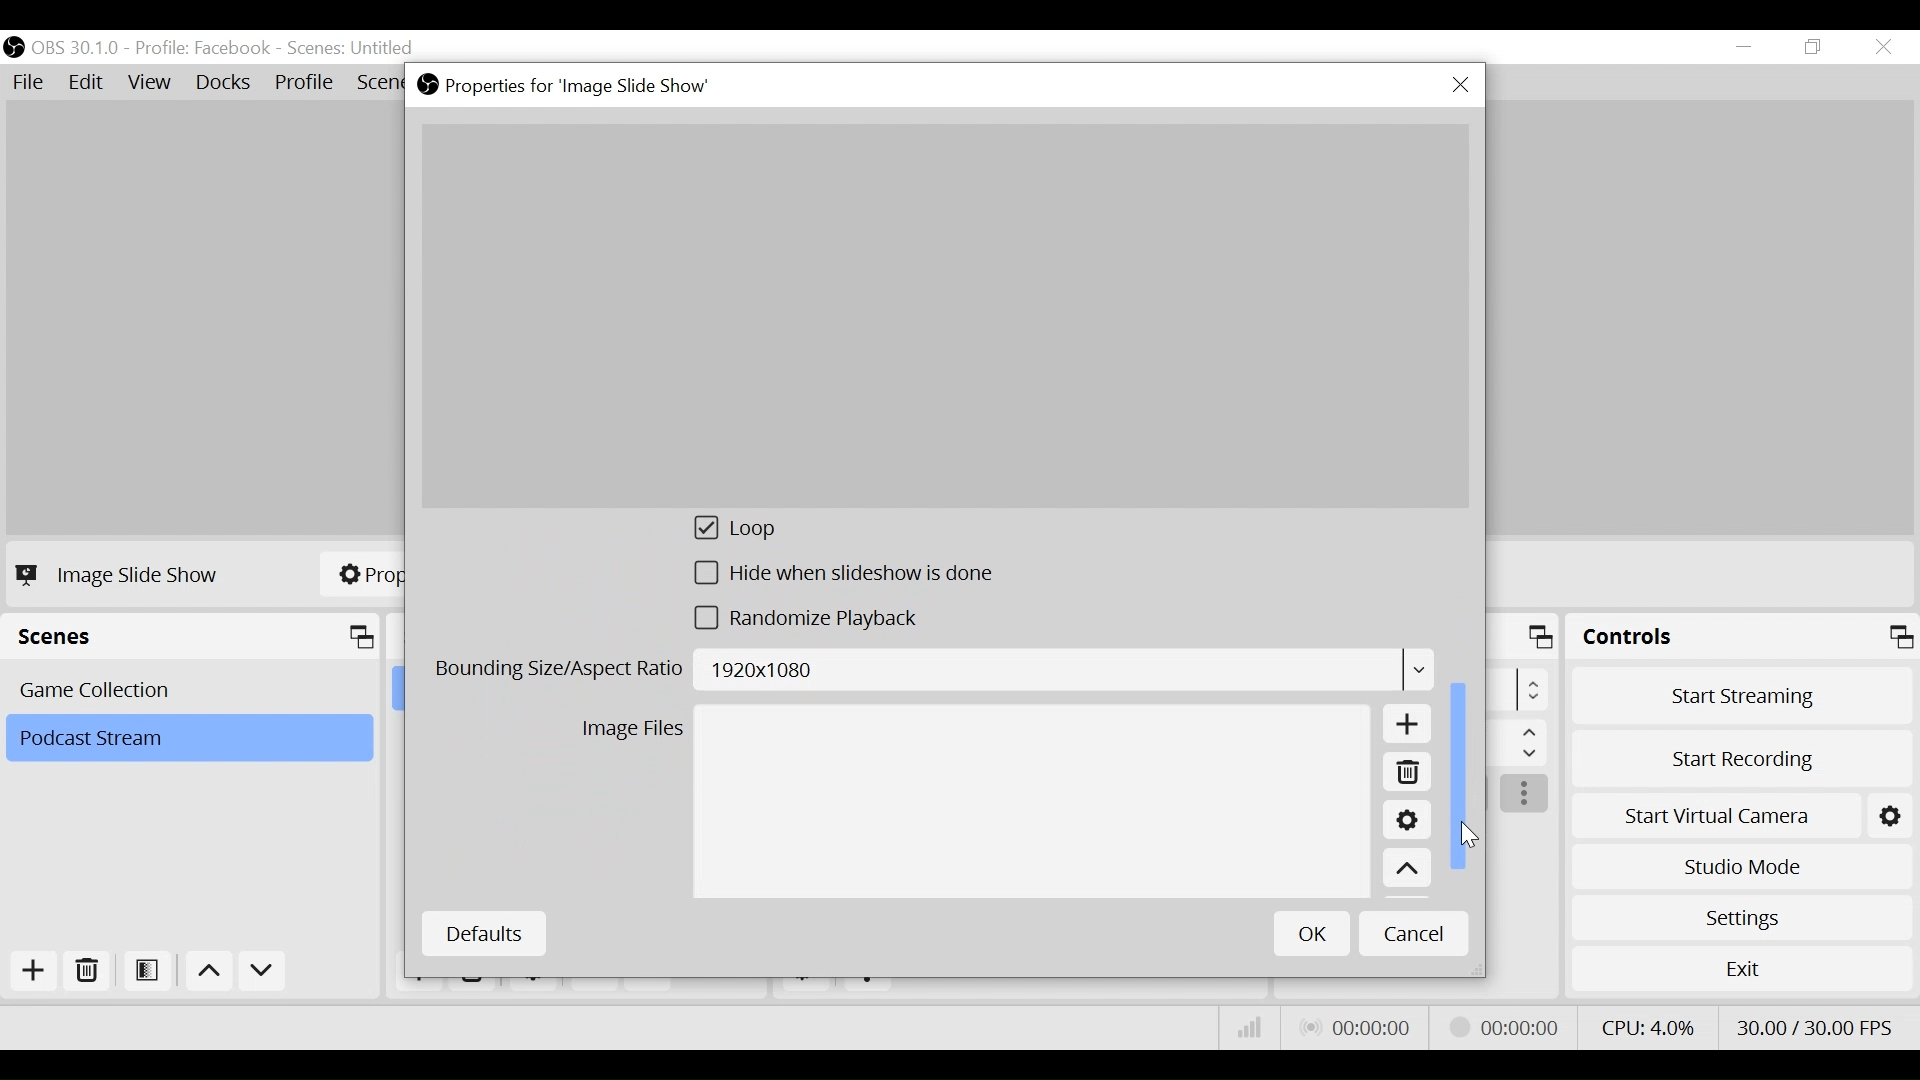 This screenshot has width=1920, height=1080. What do you see at coordinates (1354, 1028) in the screenshot?
I see `Live Status` at bounding box center [1354, 1028].